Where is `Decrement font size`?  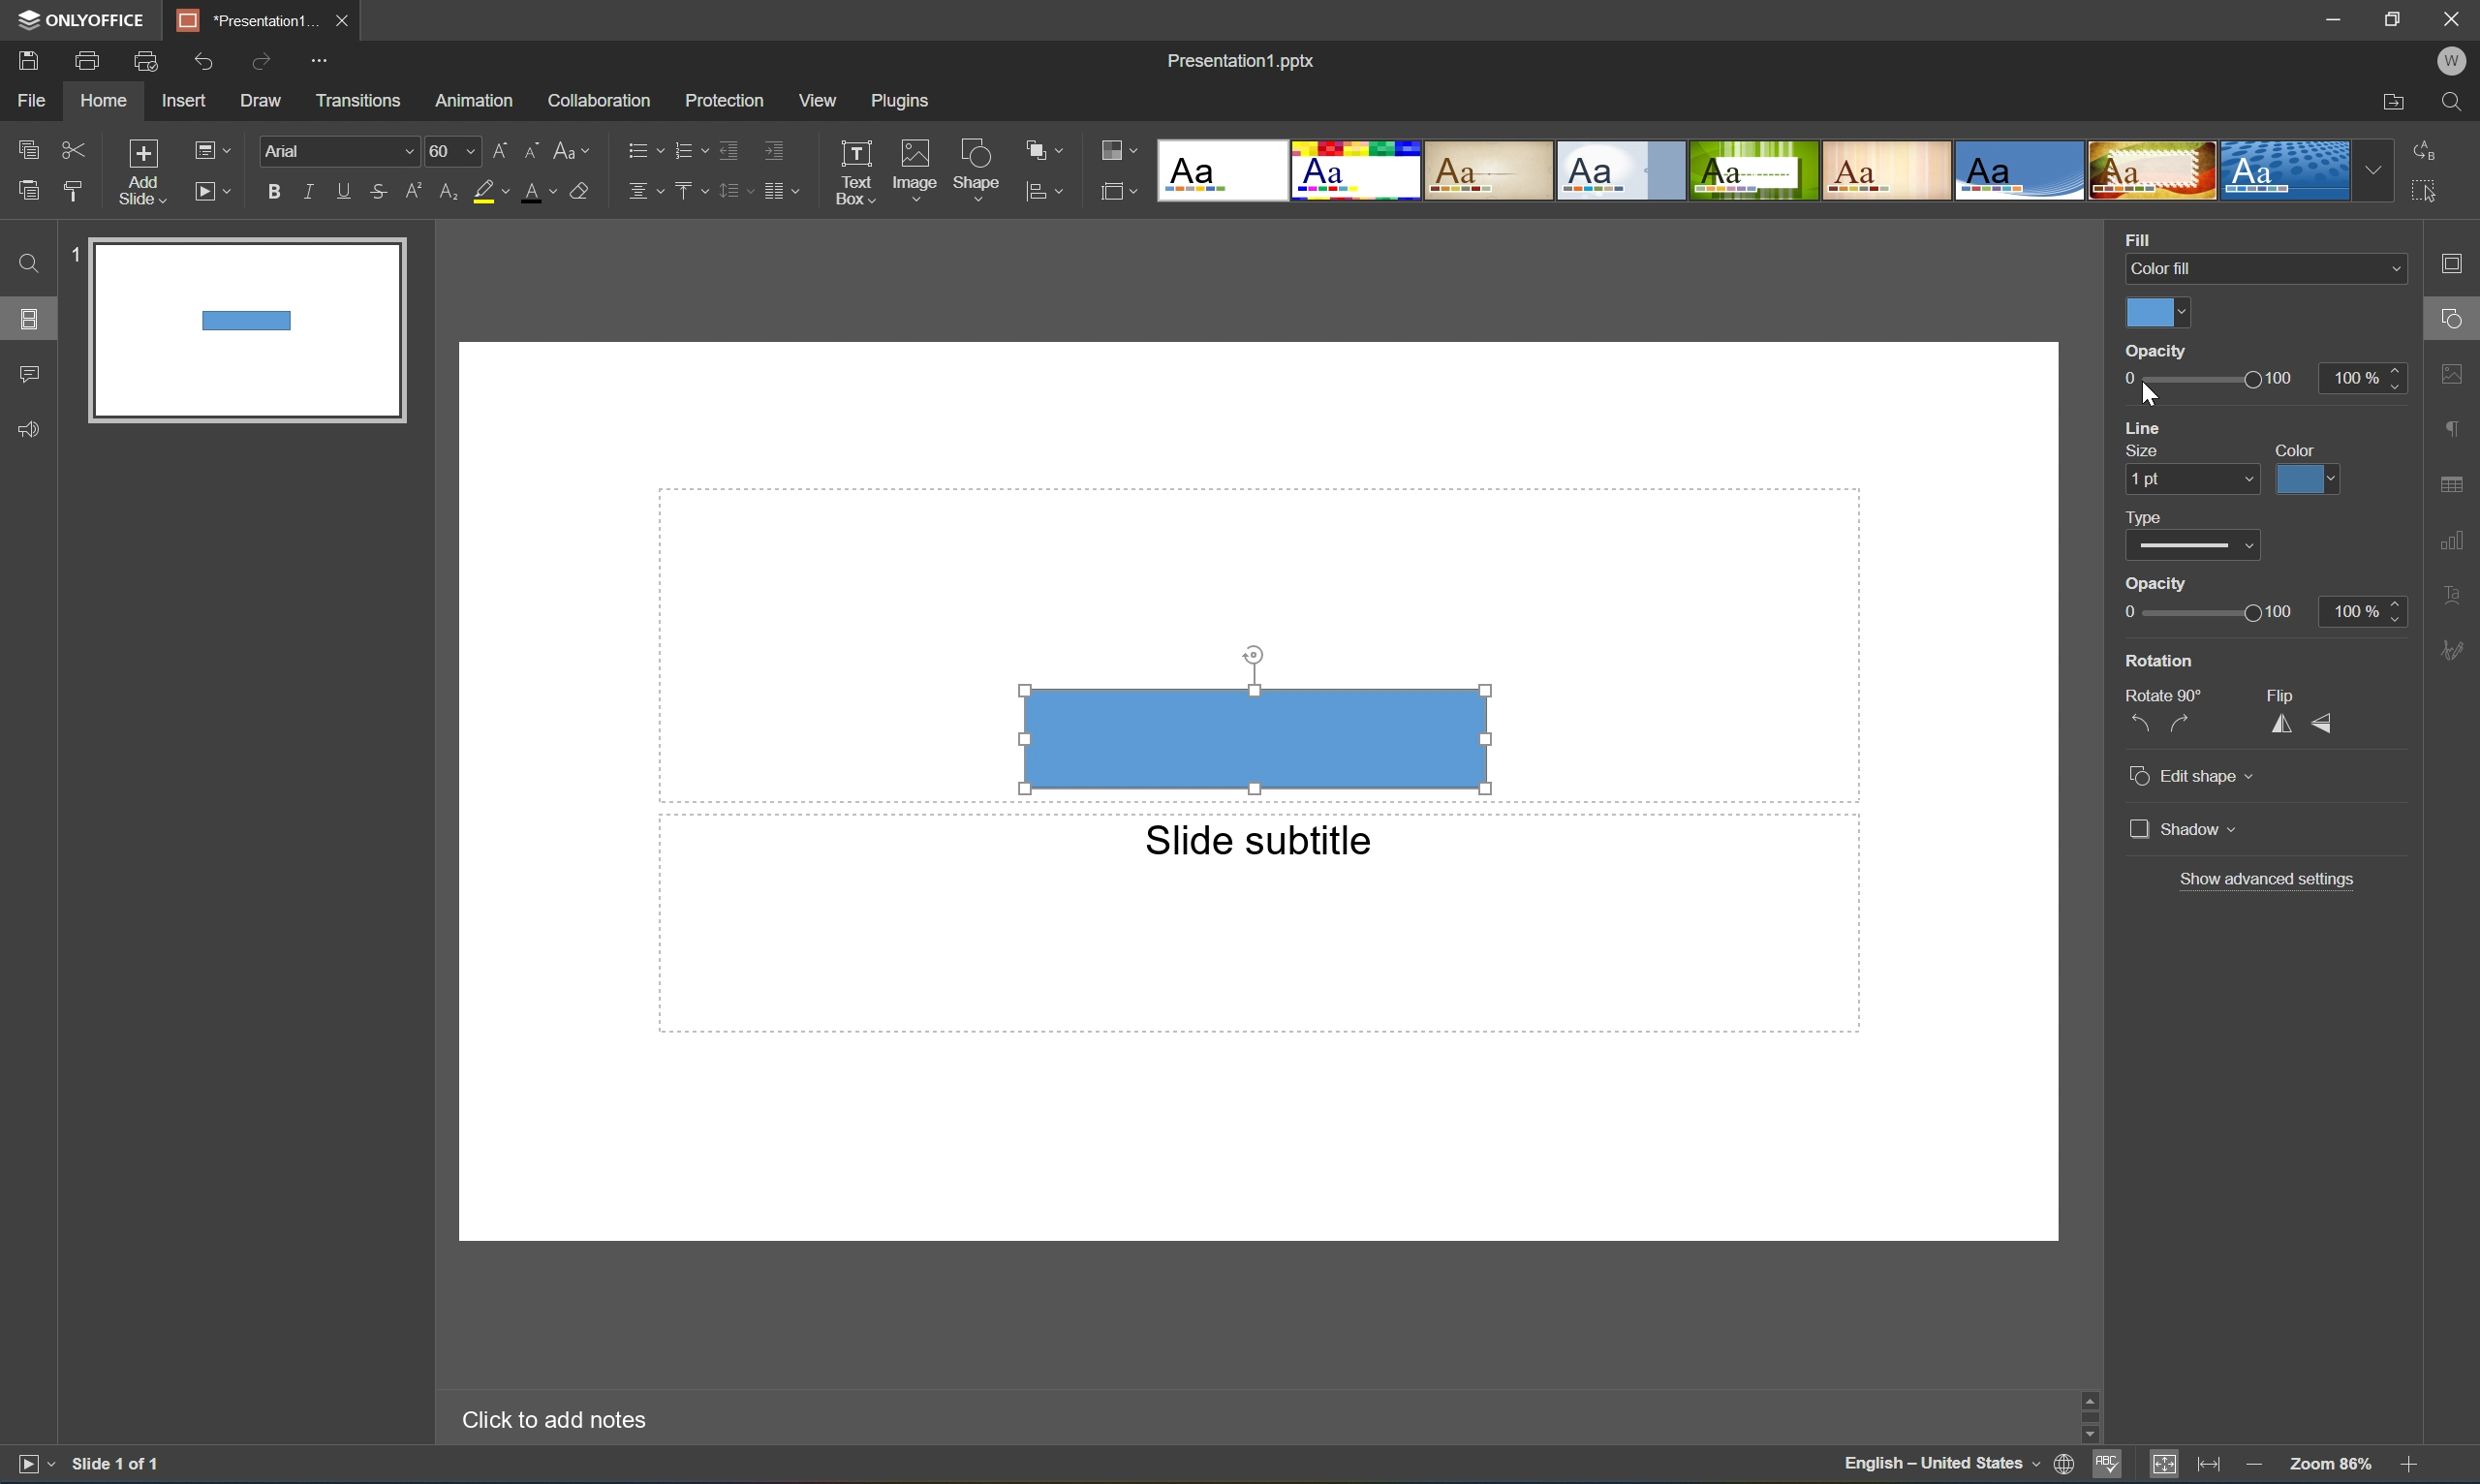 Decrement font size is located at coordinates (532, 148).